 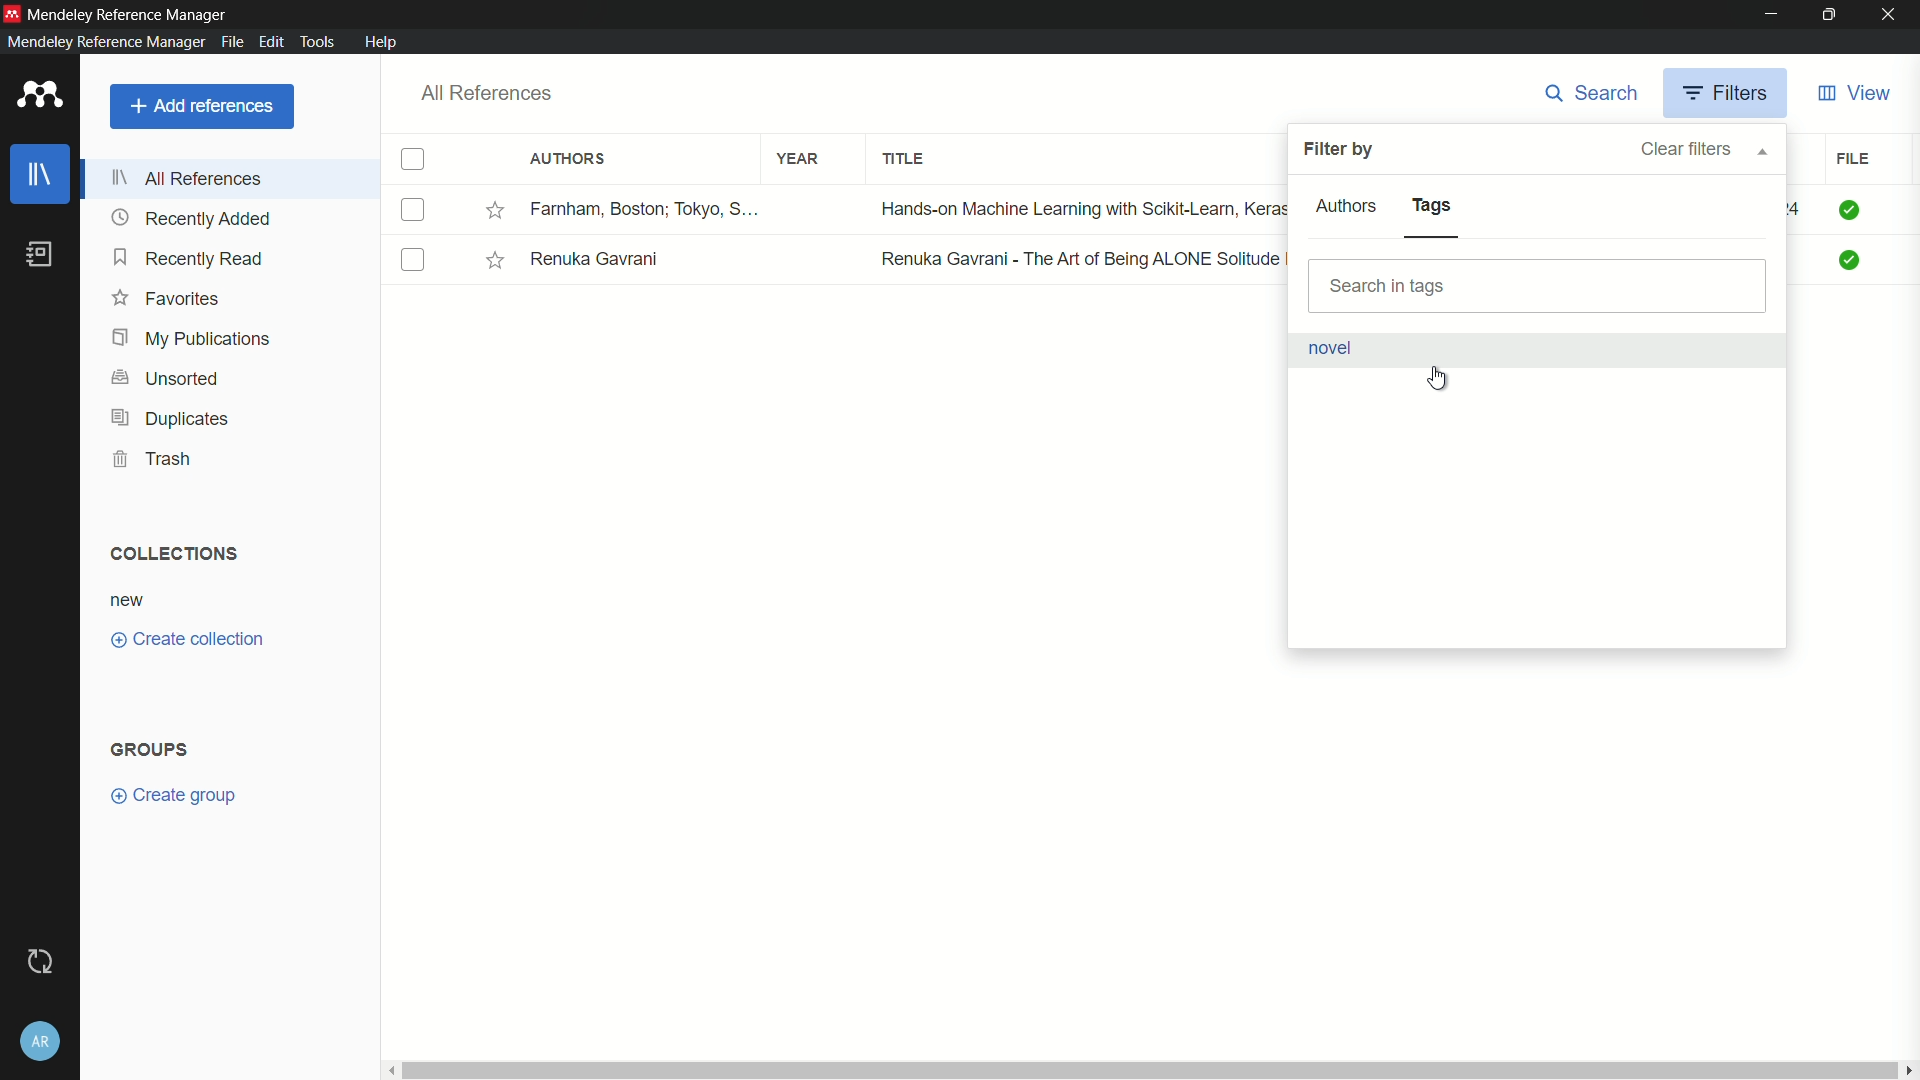 I want to click on edit menu, so click(x=271, y=42).